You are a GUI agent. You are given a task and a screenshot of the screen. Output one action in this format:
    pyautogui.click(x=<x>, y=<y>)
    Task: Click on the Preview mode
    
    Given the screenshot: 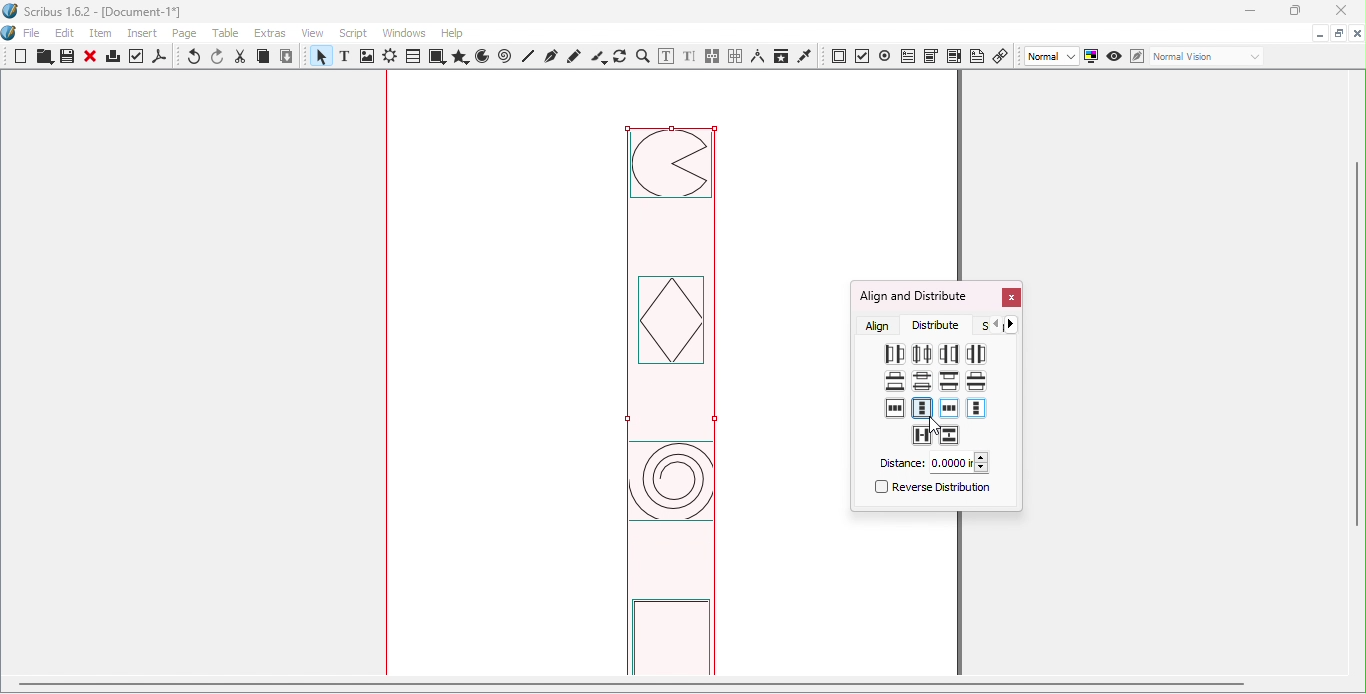 What is the action you would take?
    pyautogui.click(x=1115, y=57)
    